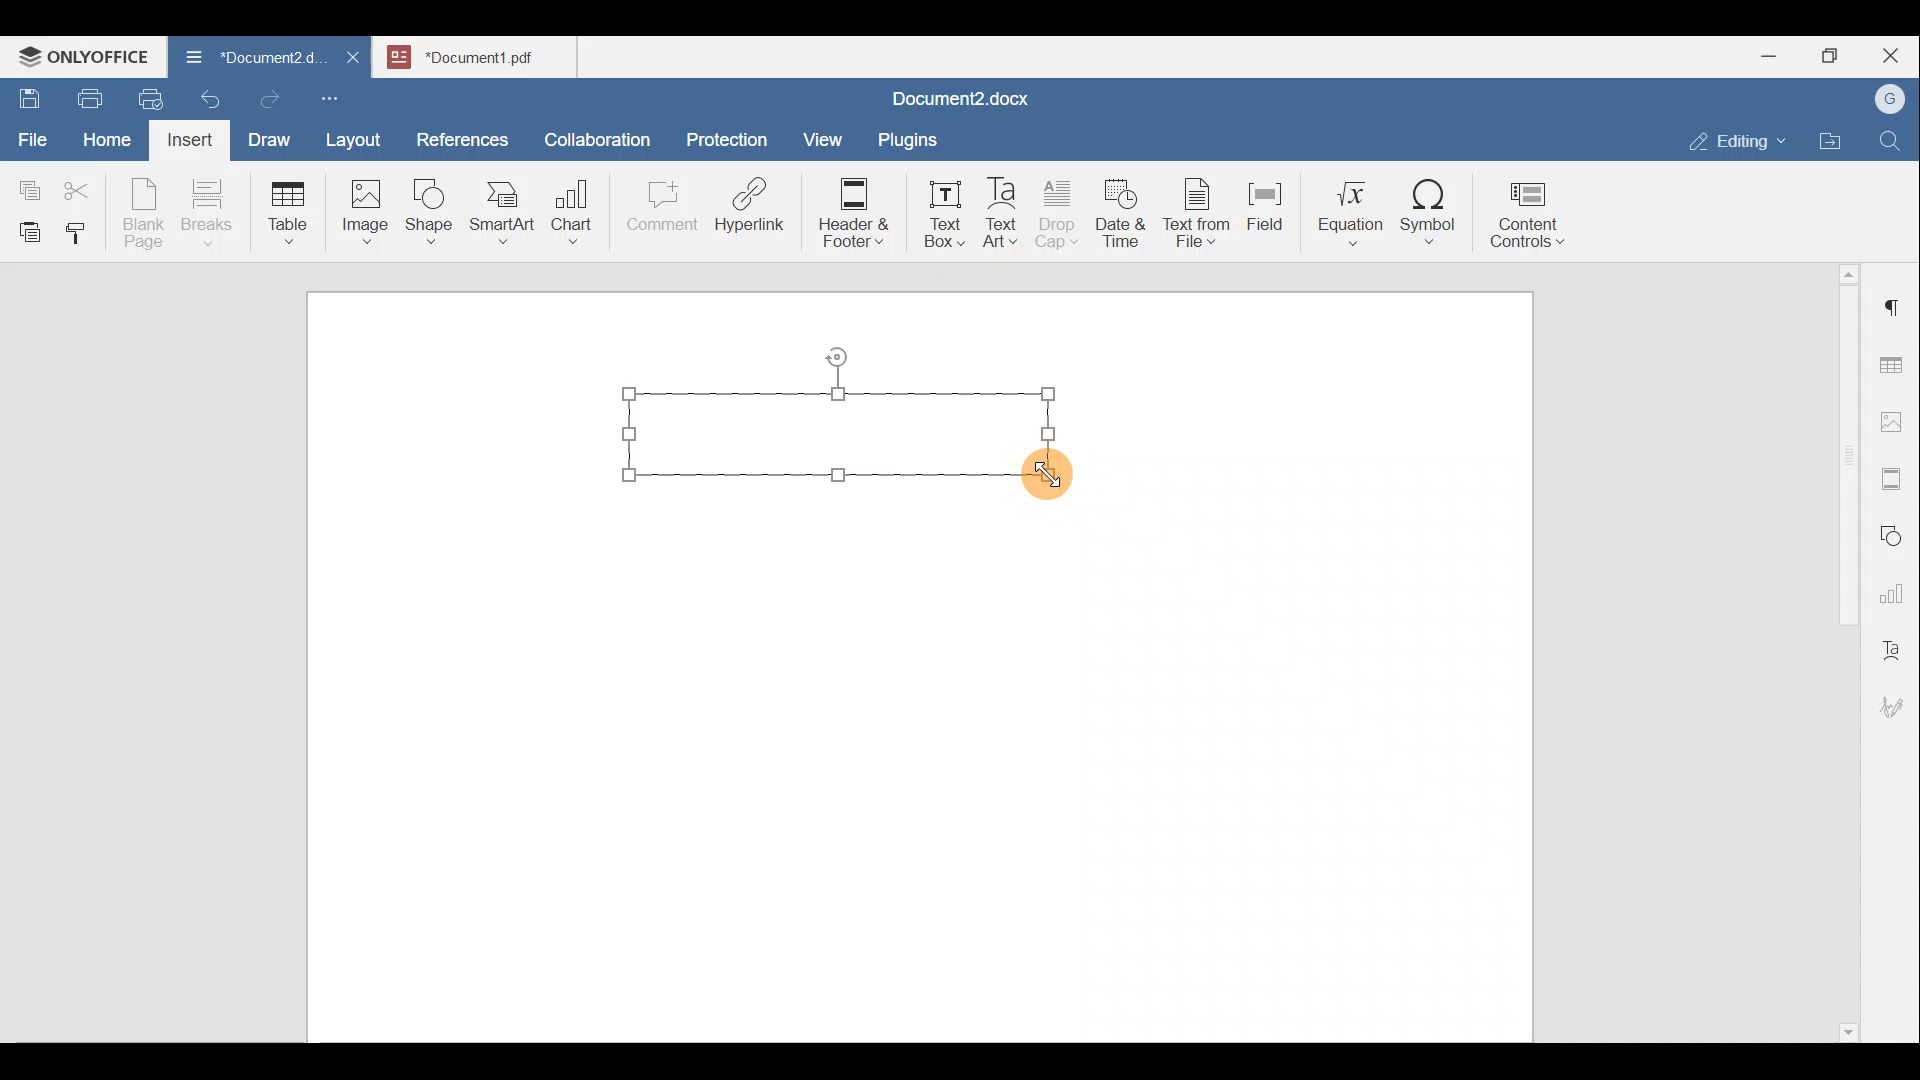  Describe the element at coordinates (914, 137) in the screenshot. I see `Plugins` at that location.